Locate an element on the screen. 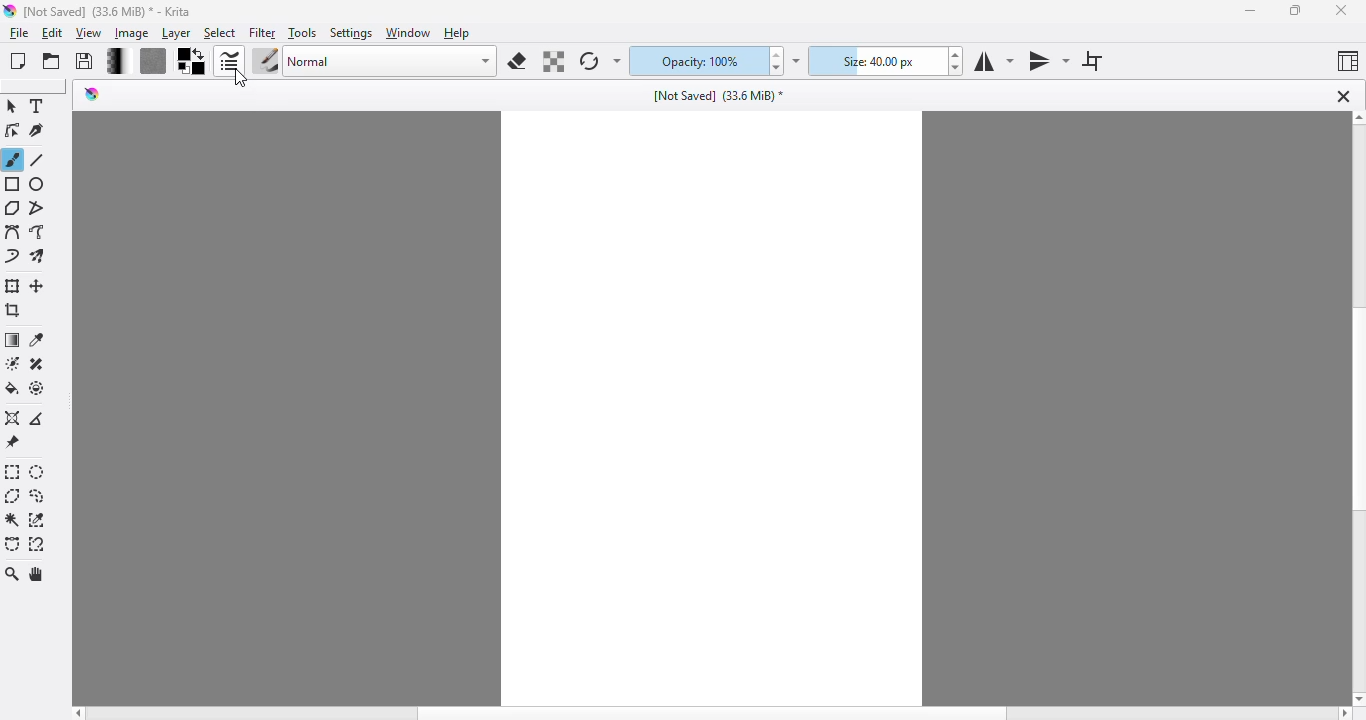 This screenshot has width=1366, height=720. transform a layer or a section is located at coordinates (13, 286).